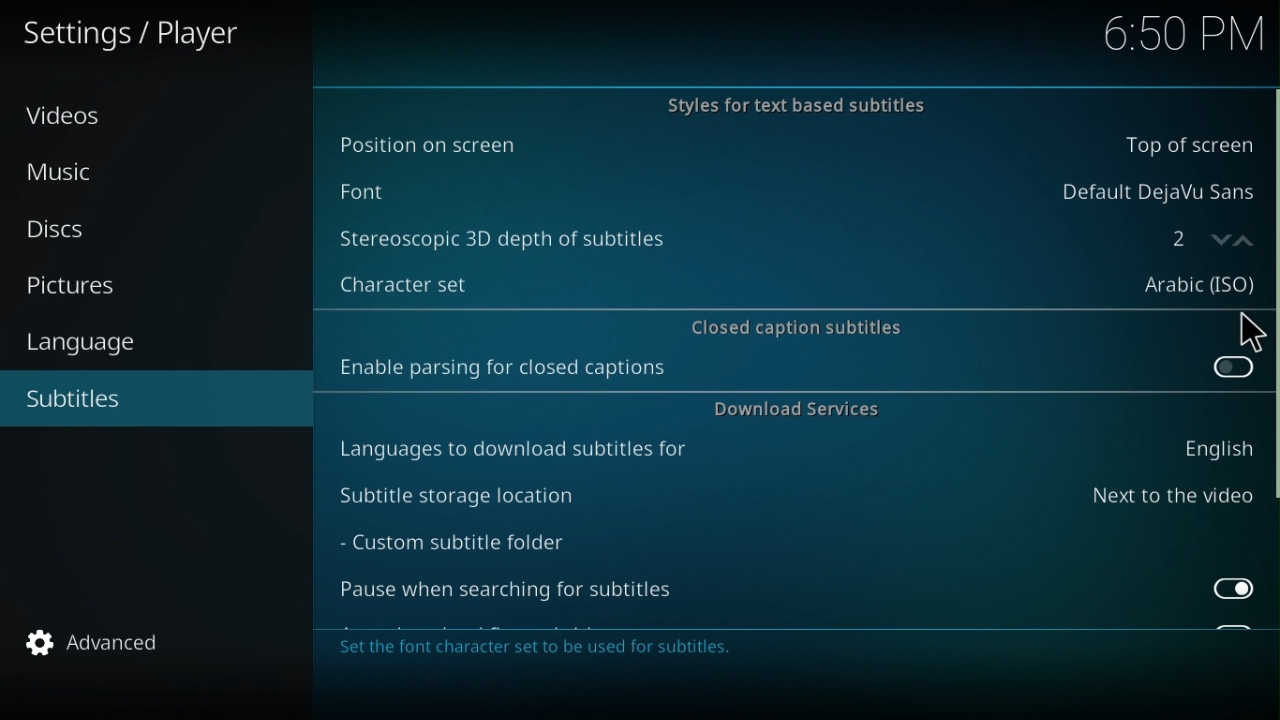 The height and width of the screenshot is (720, 1280). I want to click on Stereoscopic 3D depth of subtiles, so click(713, 244).